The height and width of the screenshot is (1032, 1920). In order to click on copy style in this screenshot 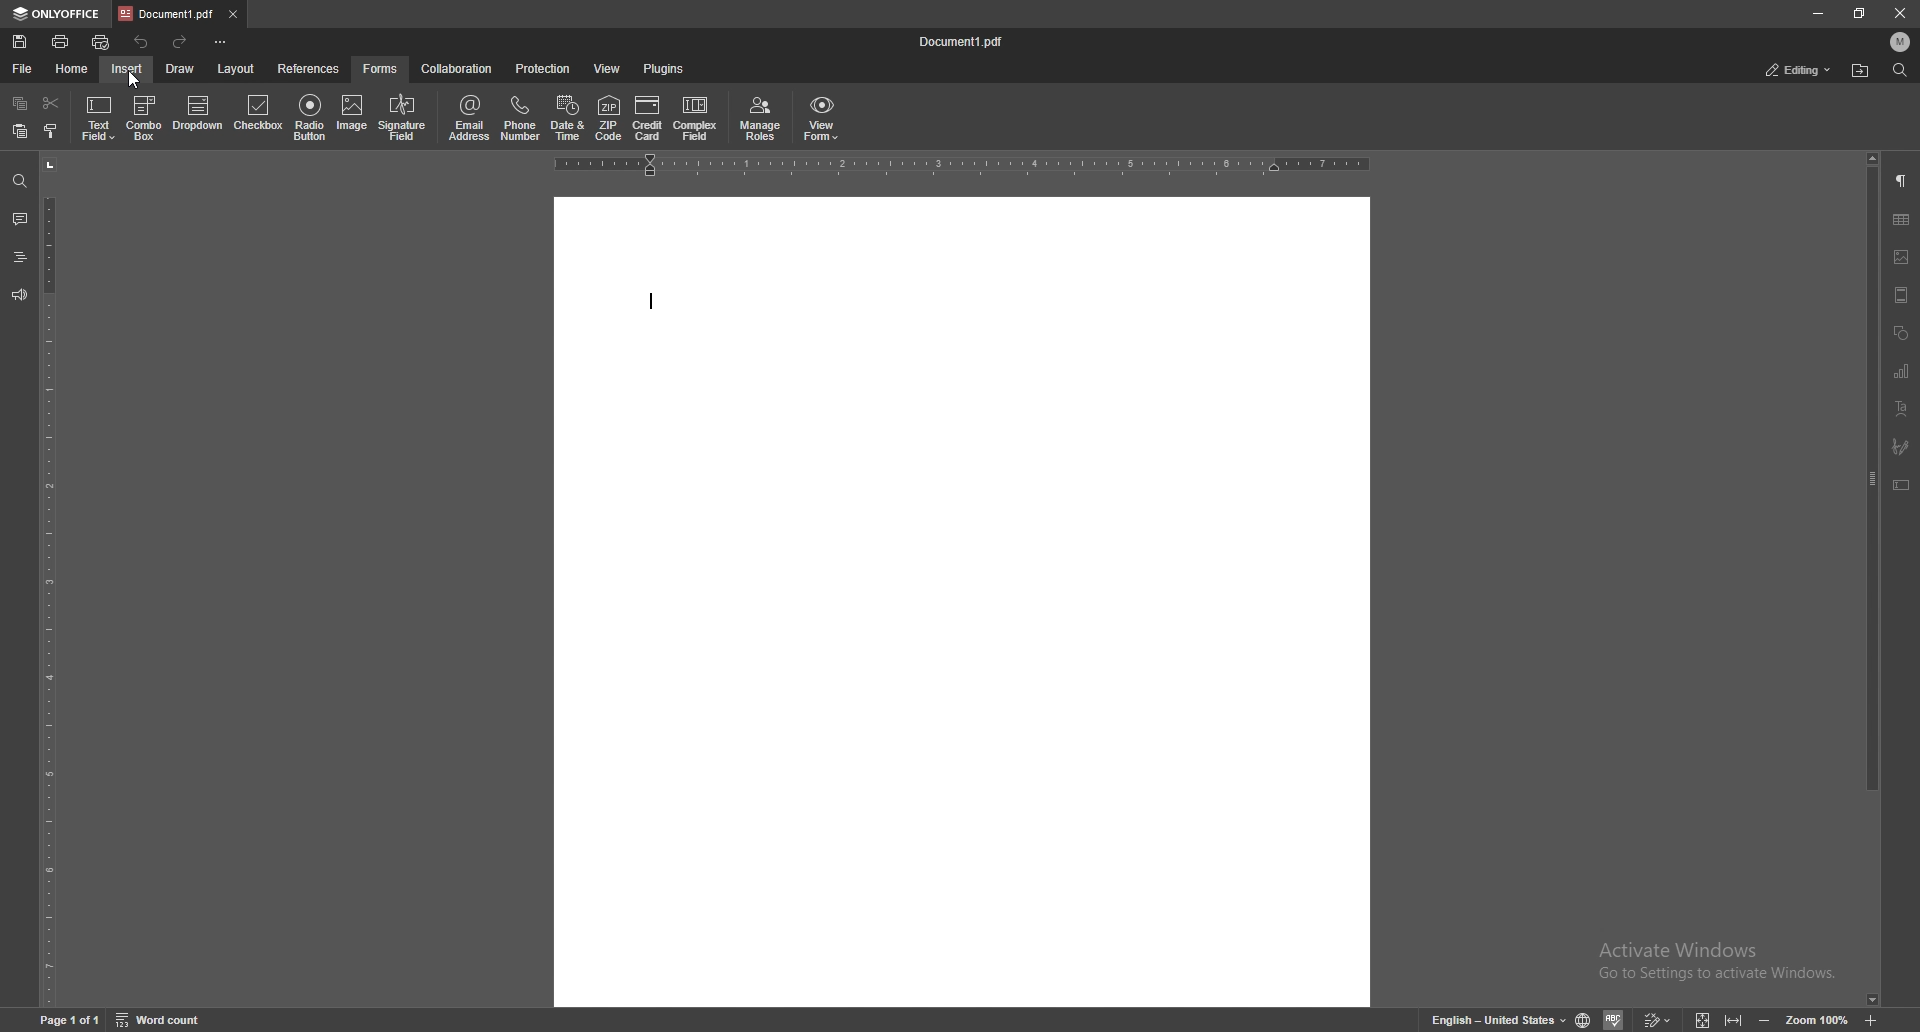, I will do `click(51, 132)`.